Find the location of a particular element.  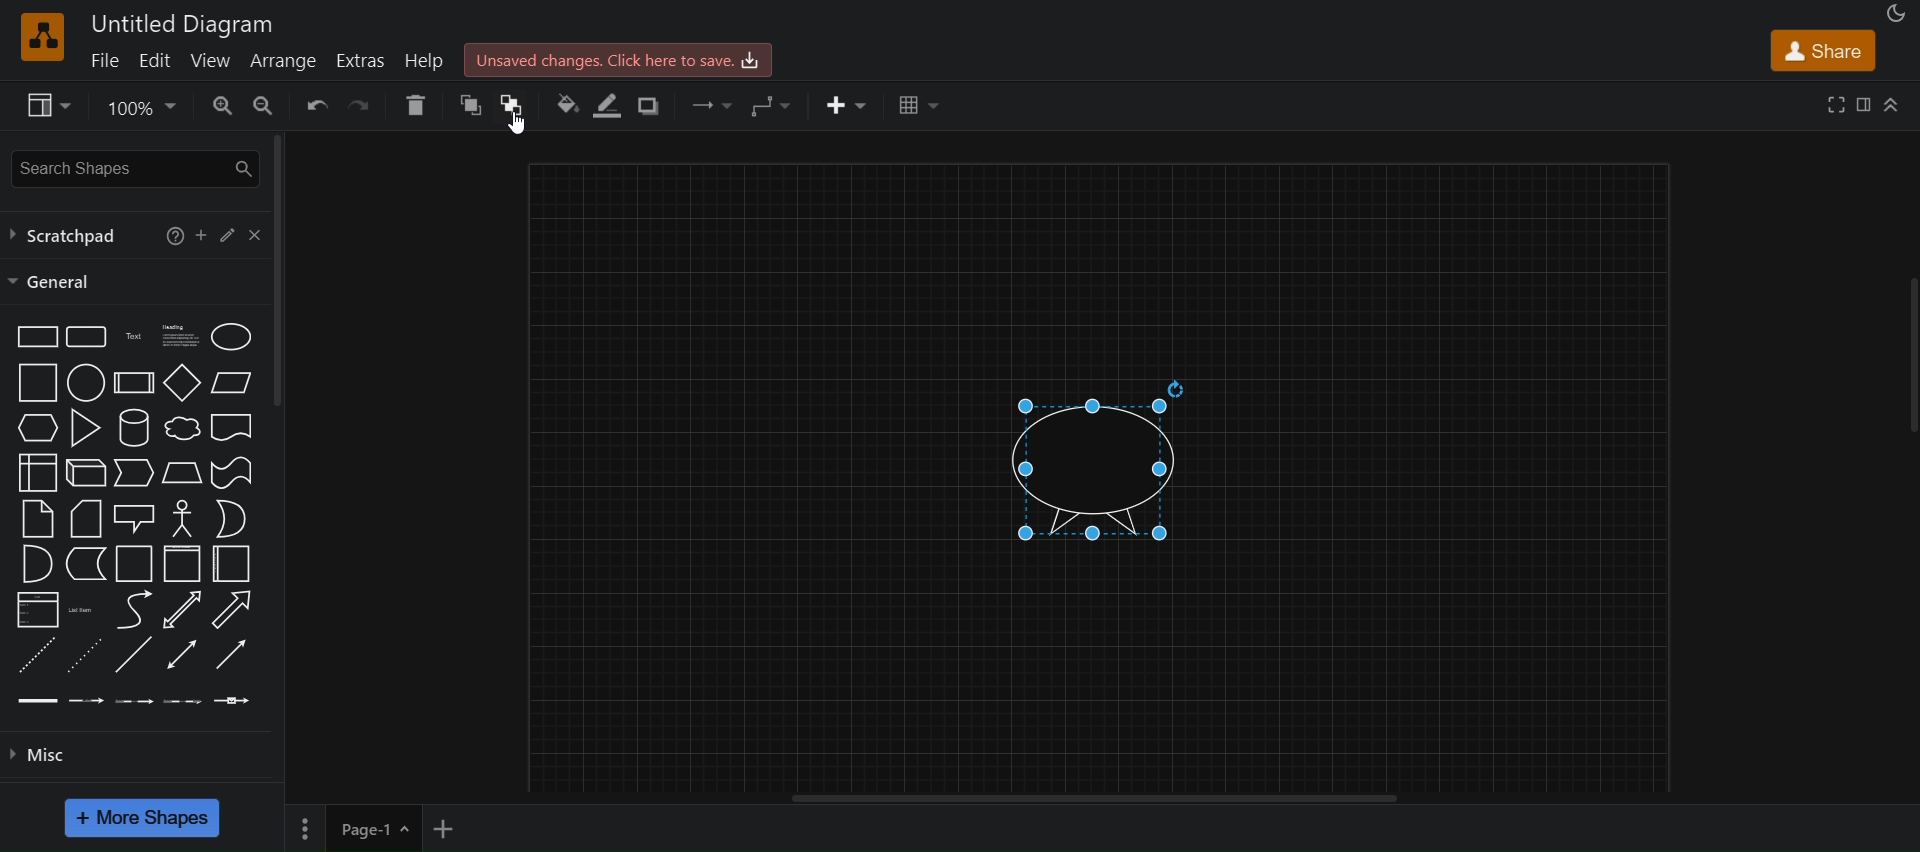

and is located at coordinates (34, 563).